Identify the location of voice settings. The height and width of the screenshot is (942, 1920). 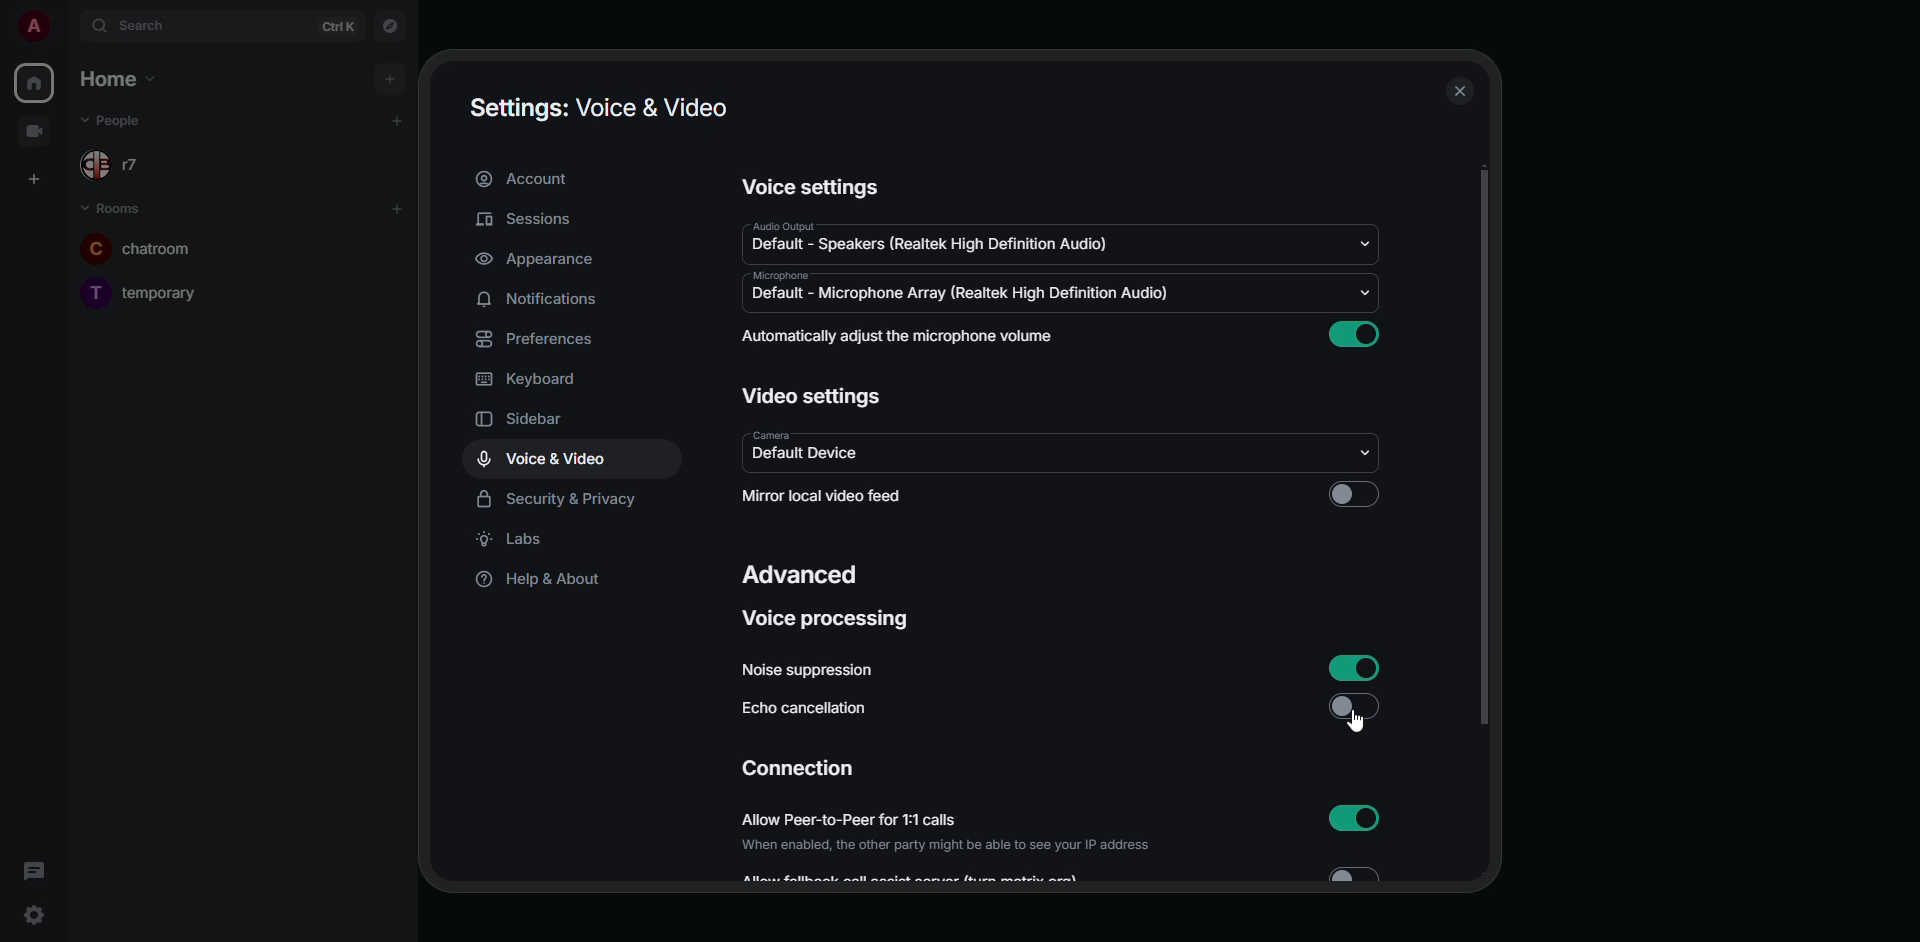
(808, 189).